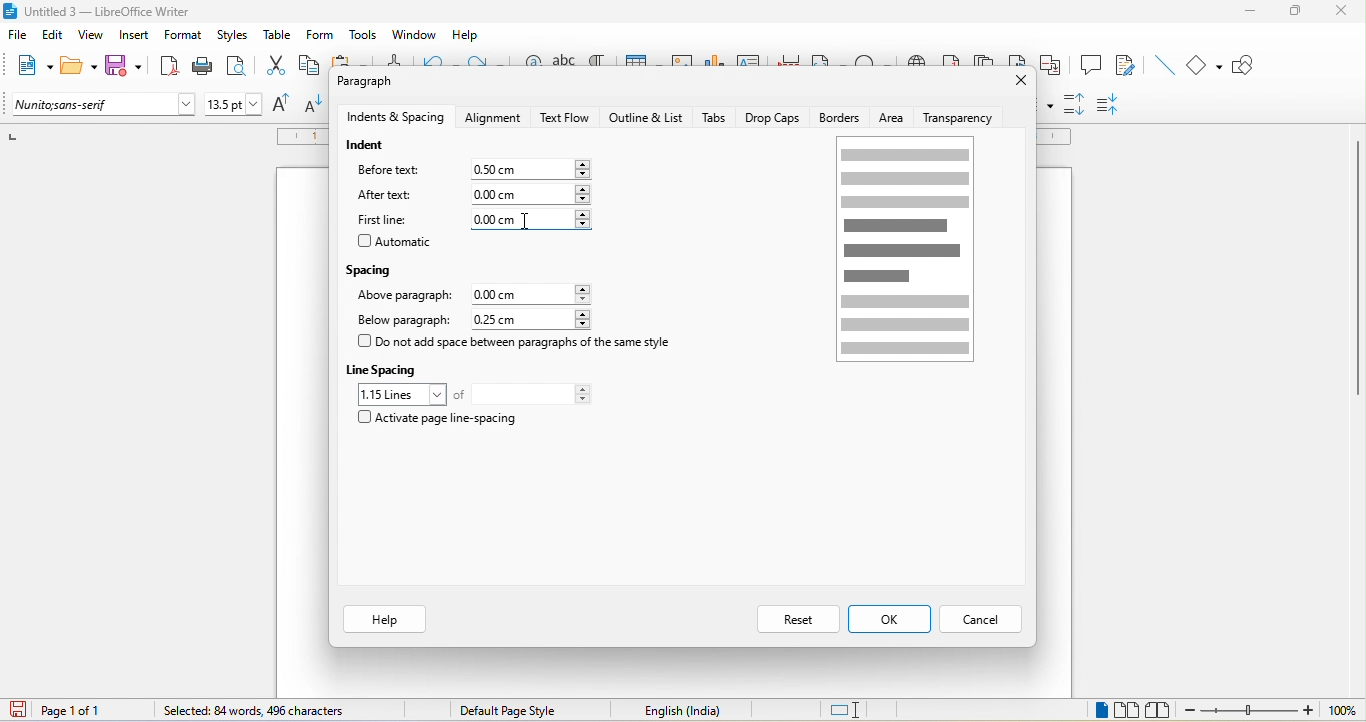  I want to click on text flow, so click(566, 117).